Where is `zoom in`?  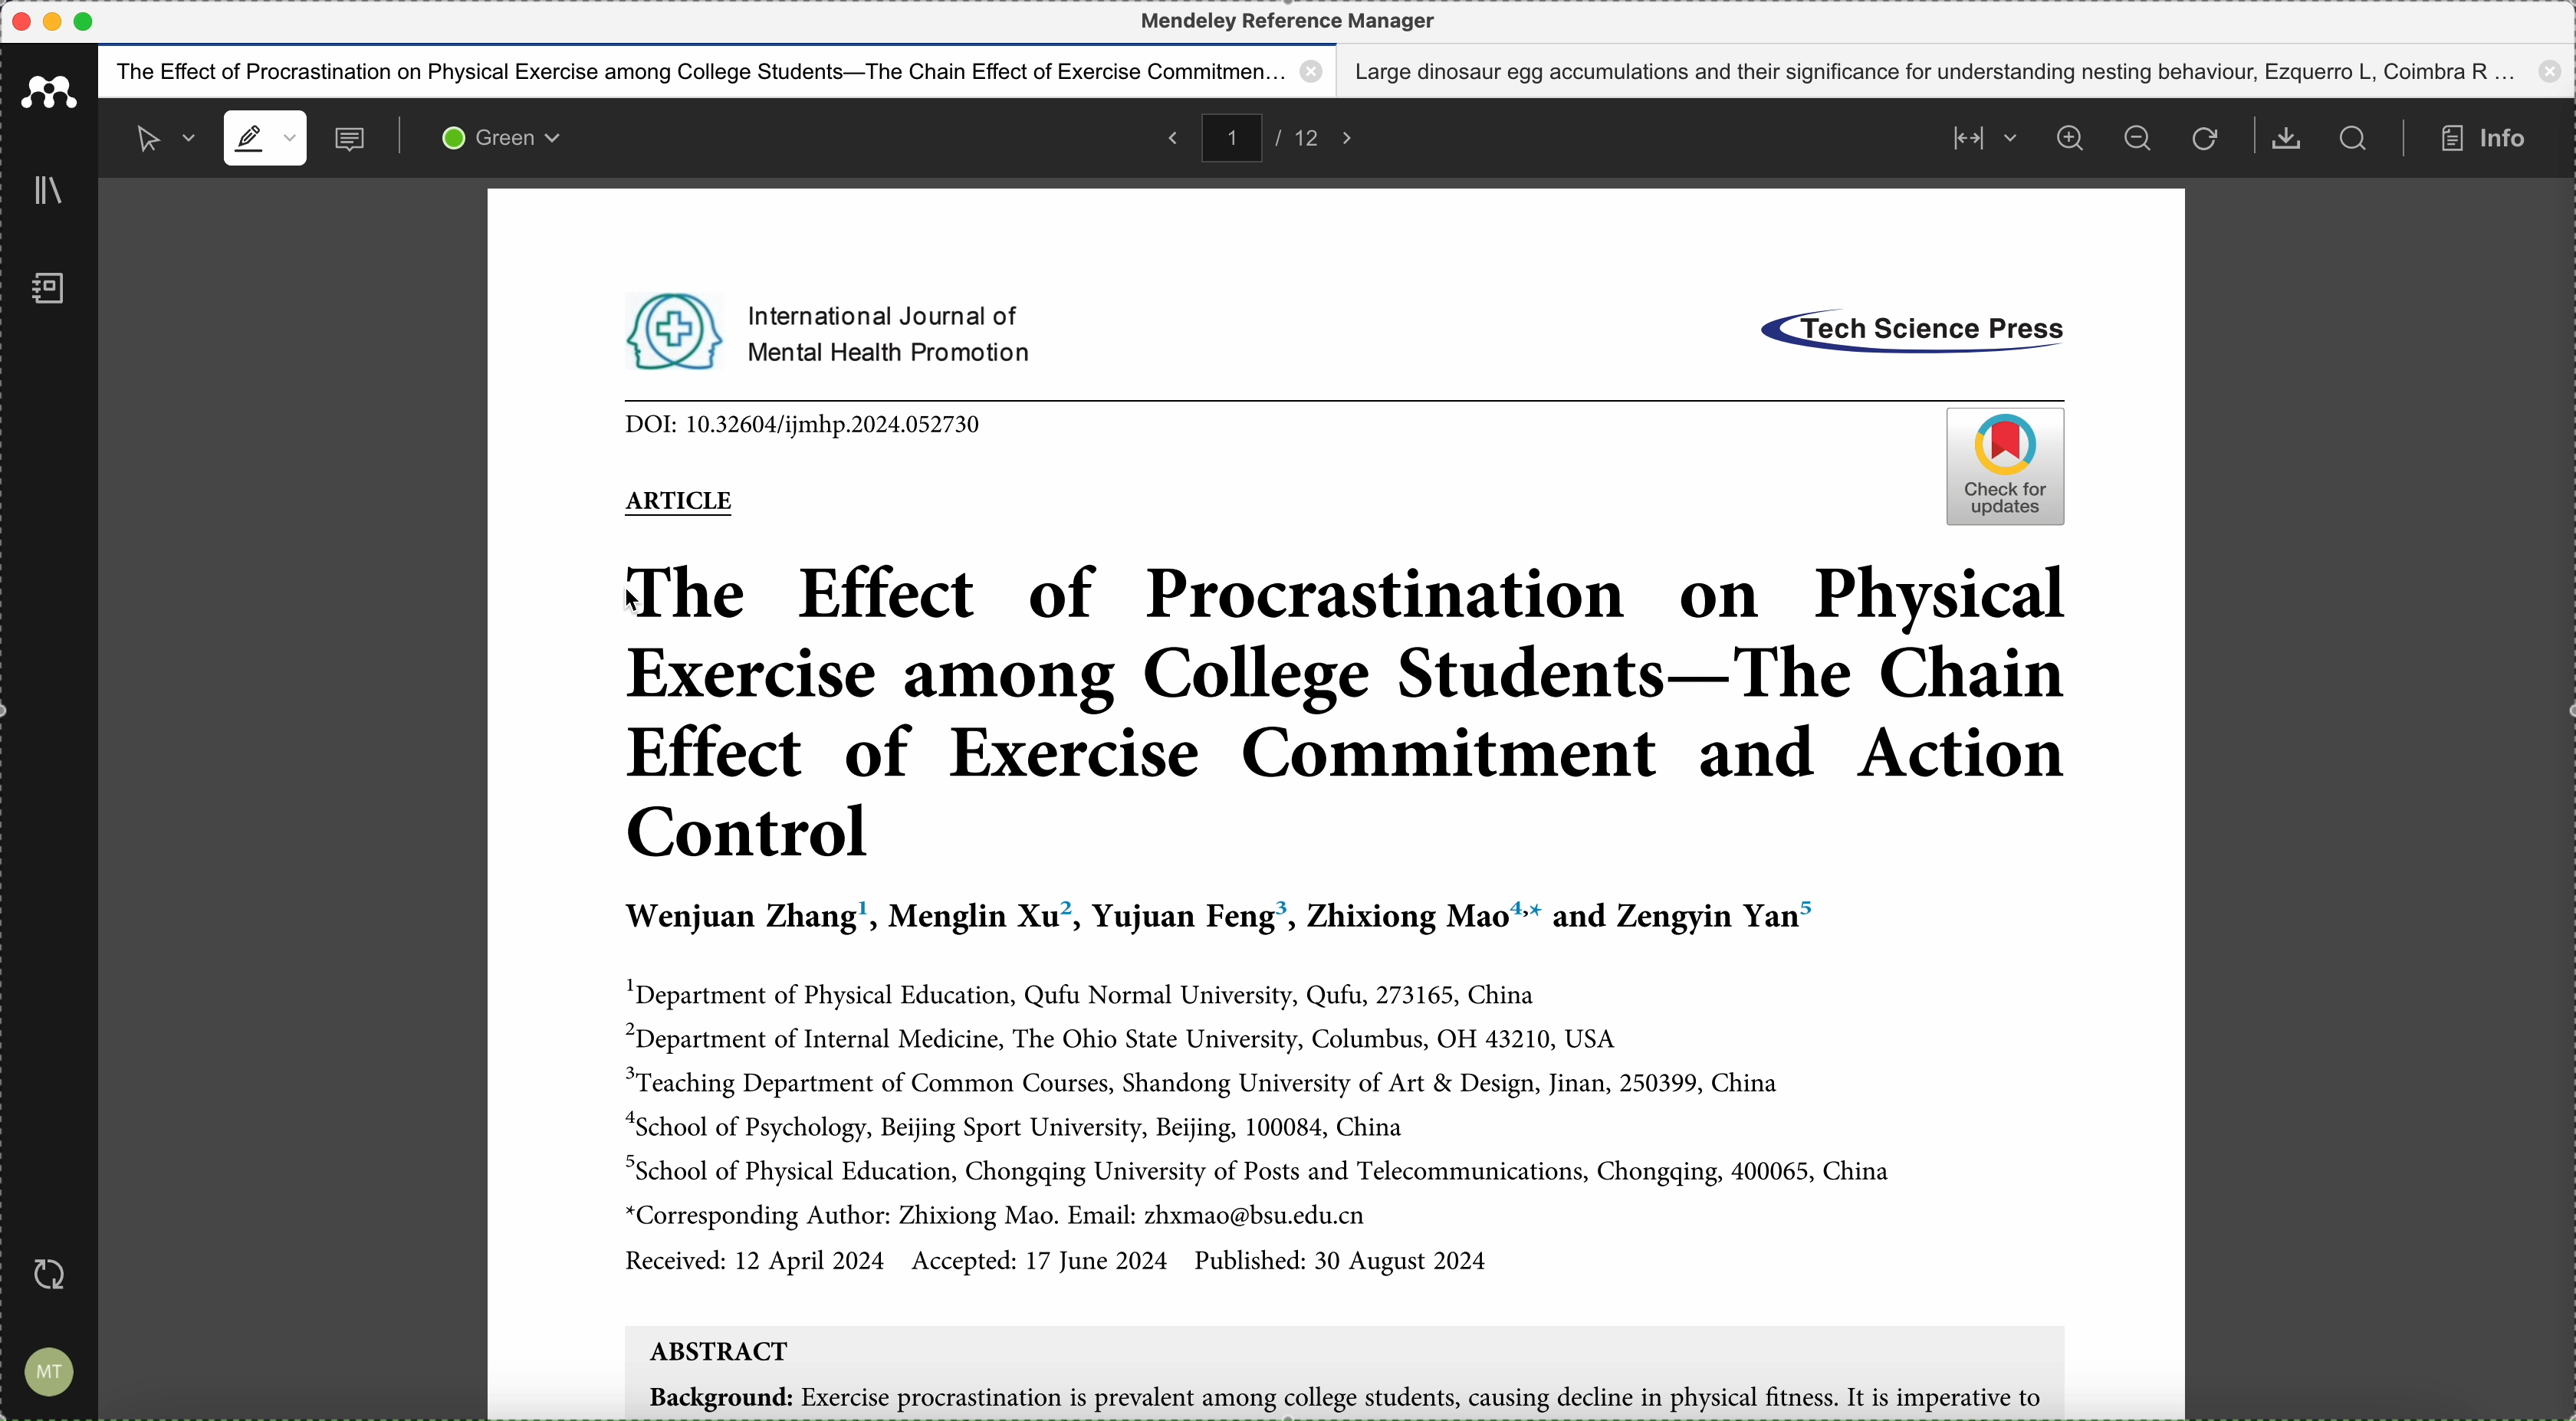
zoom in is located at coordinates (2069, 138).